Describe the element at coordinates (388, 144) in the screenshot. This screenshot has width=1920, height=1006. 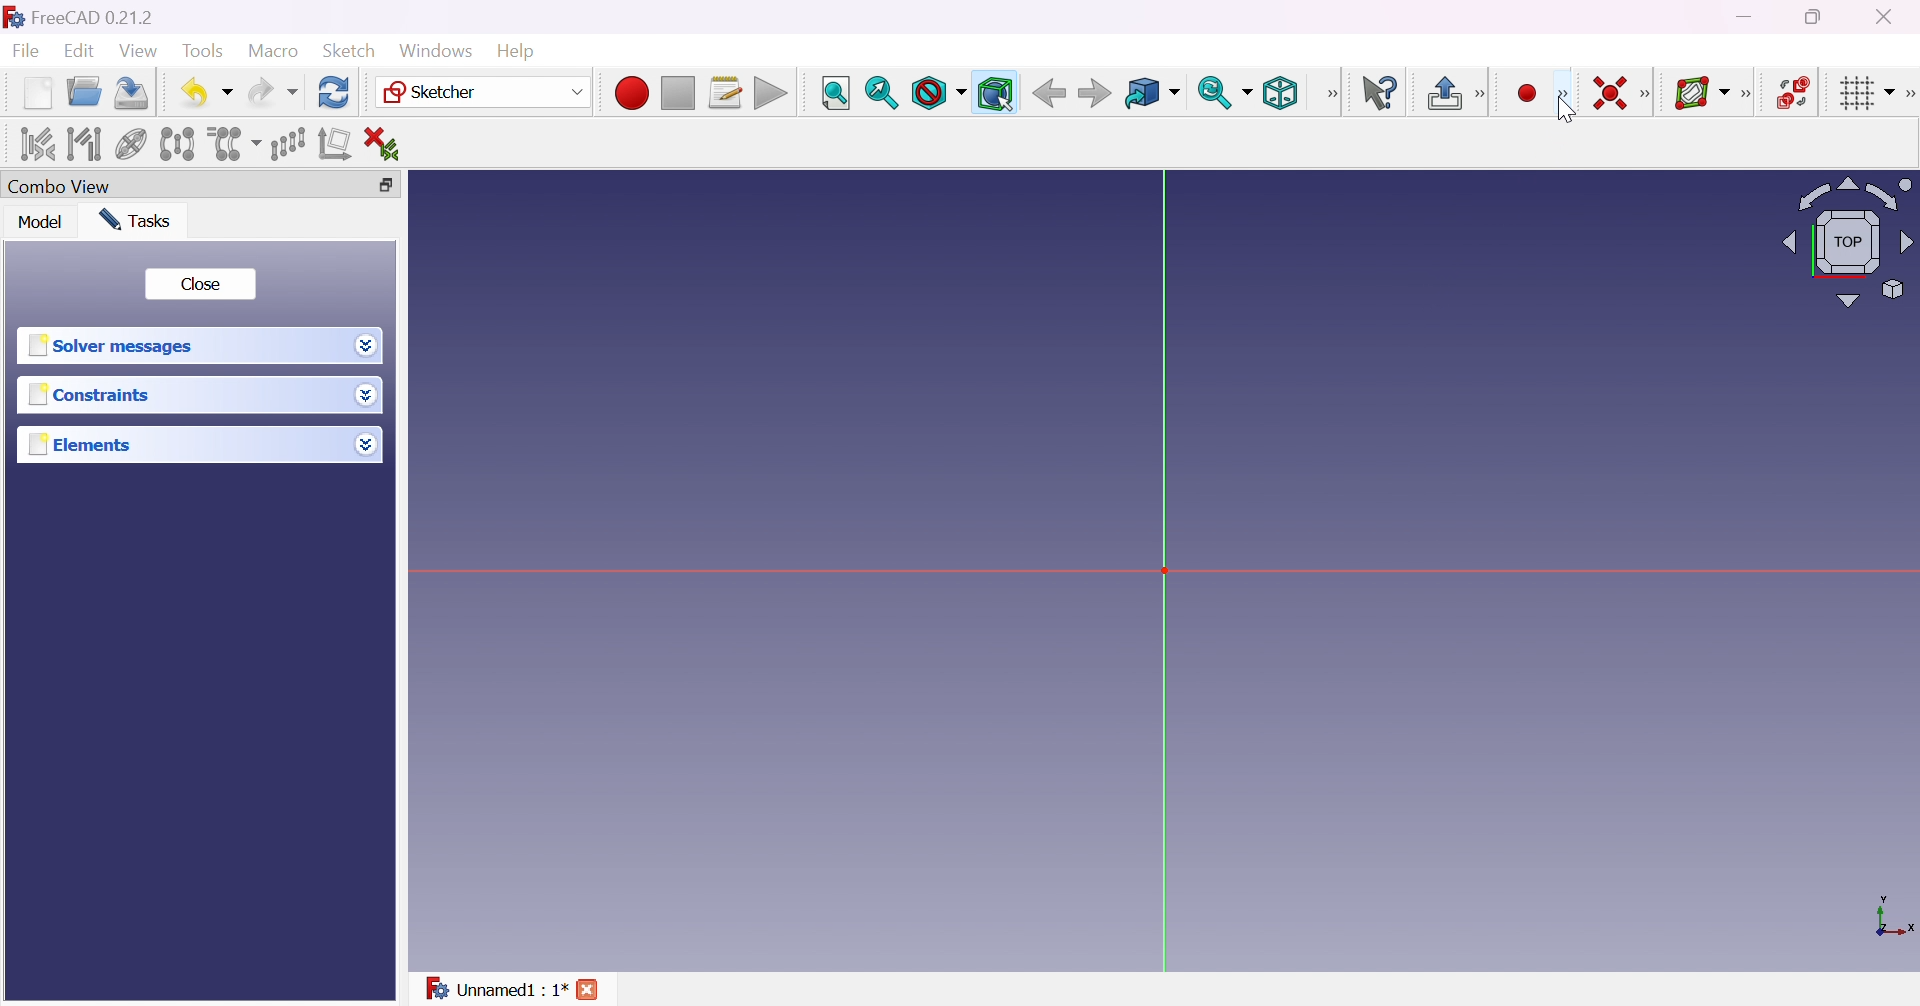
I see `Delete all constraints` at that location.